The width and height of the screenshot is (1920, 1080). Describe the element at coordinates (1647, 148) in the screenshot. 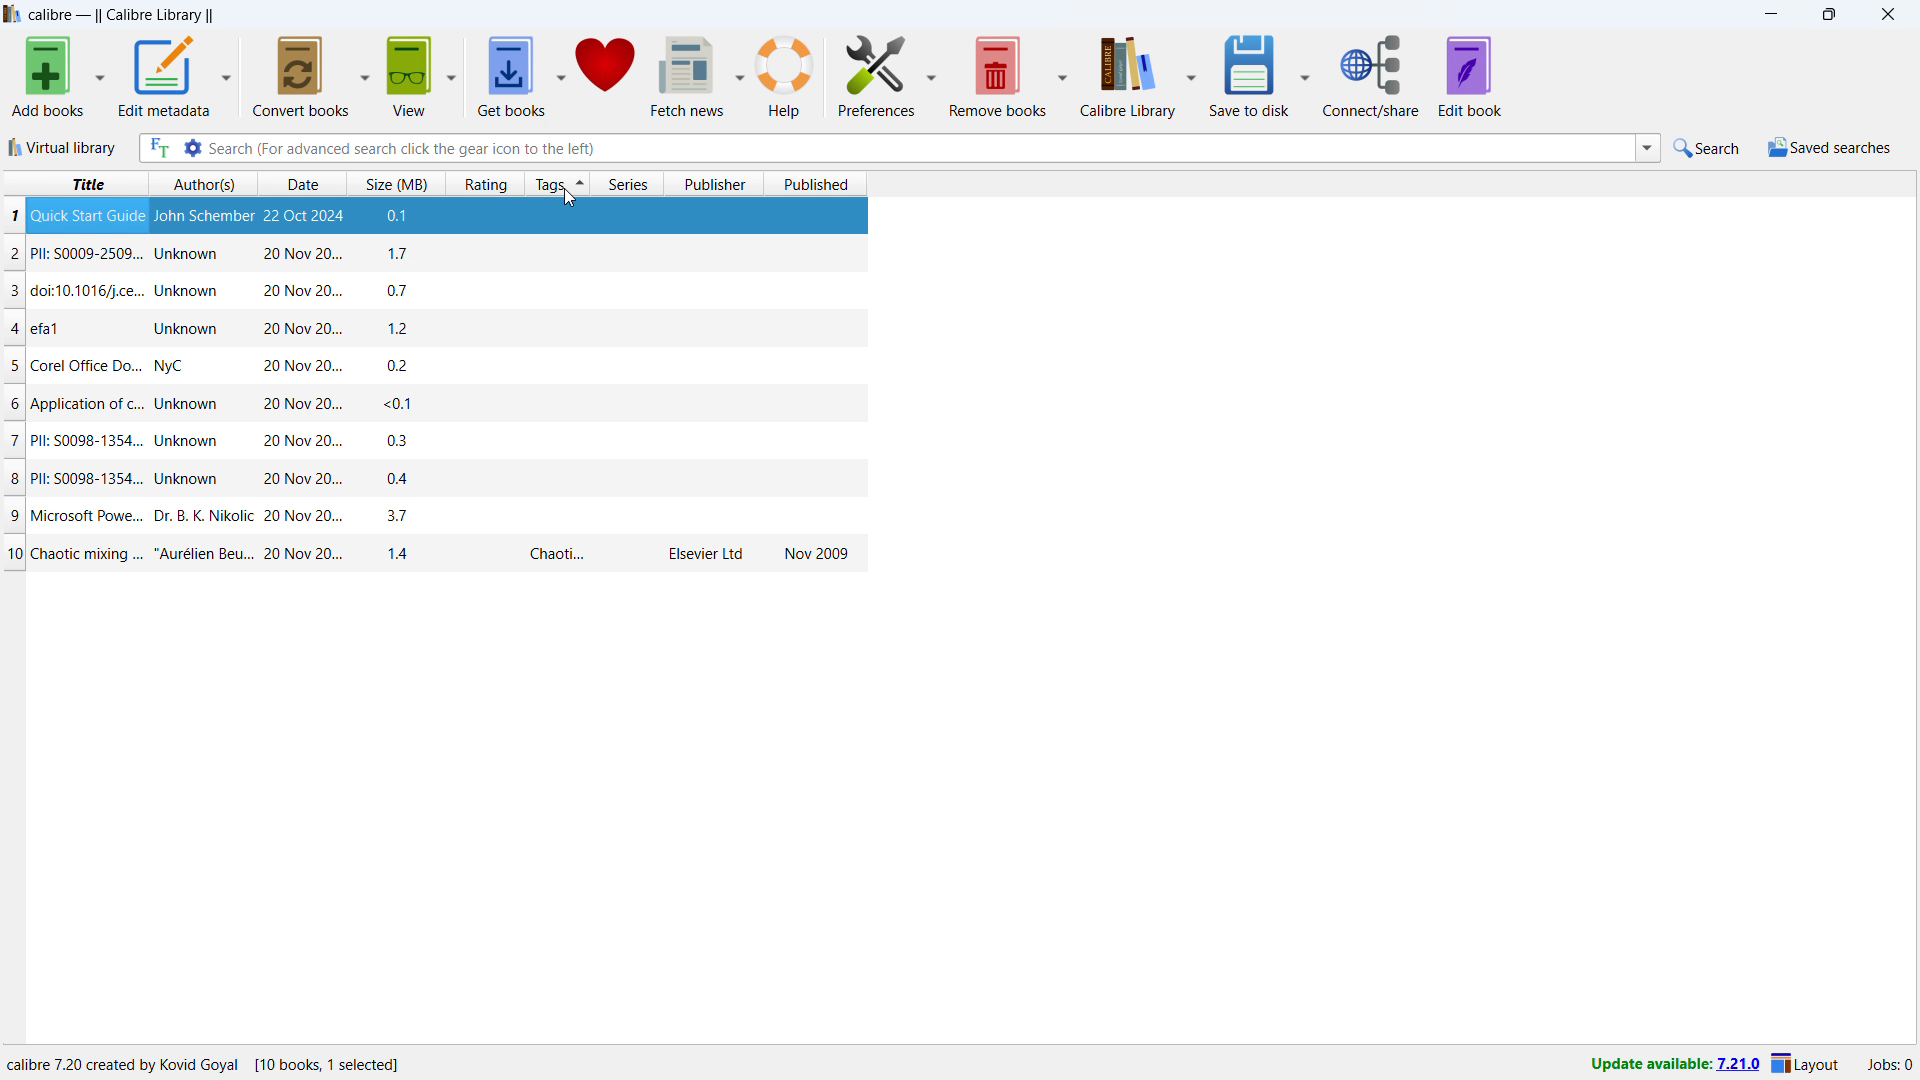

I see `search history` at that location.